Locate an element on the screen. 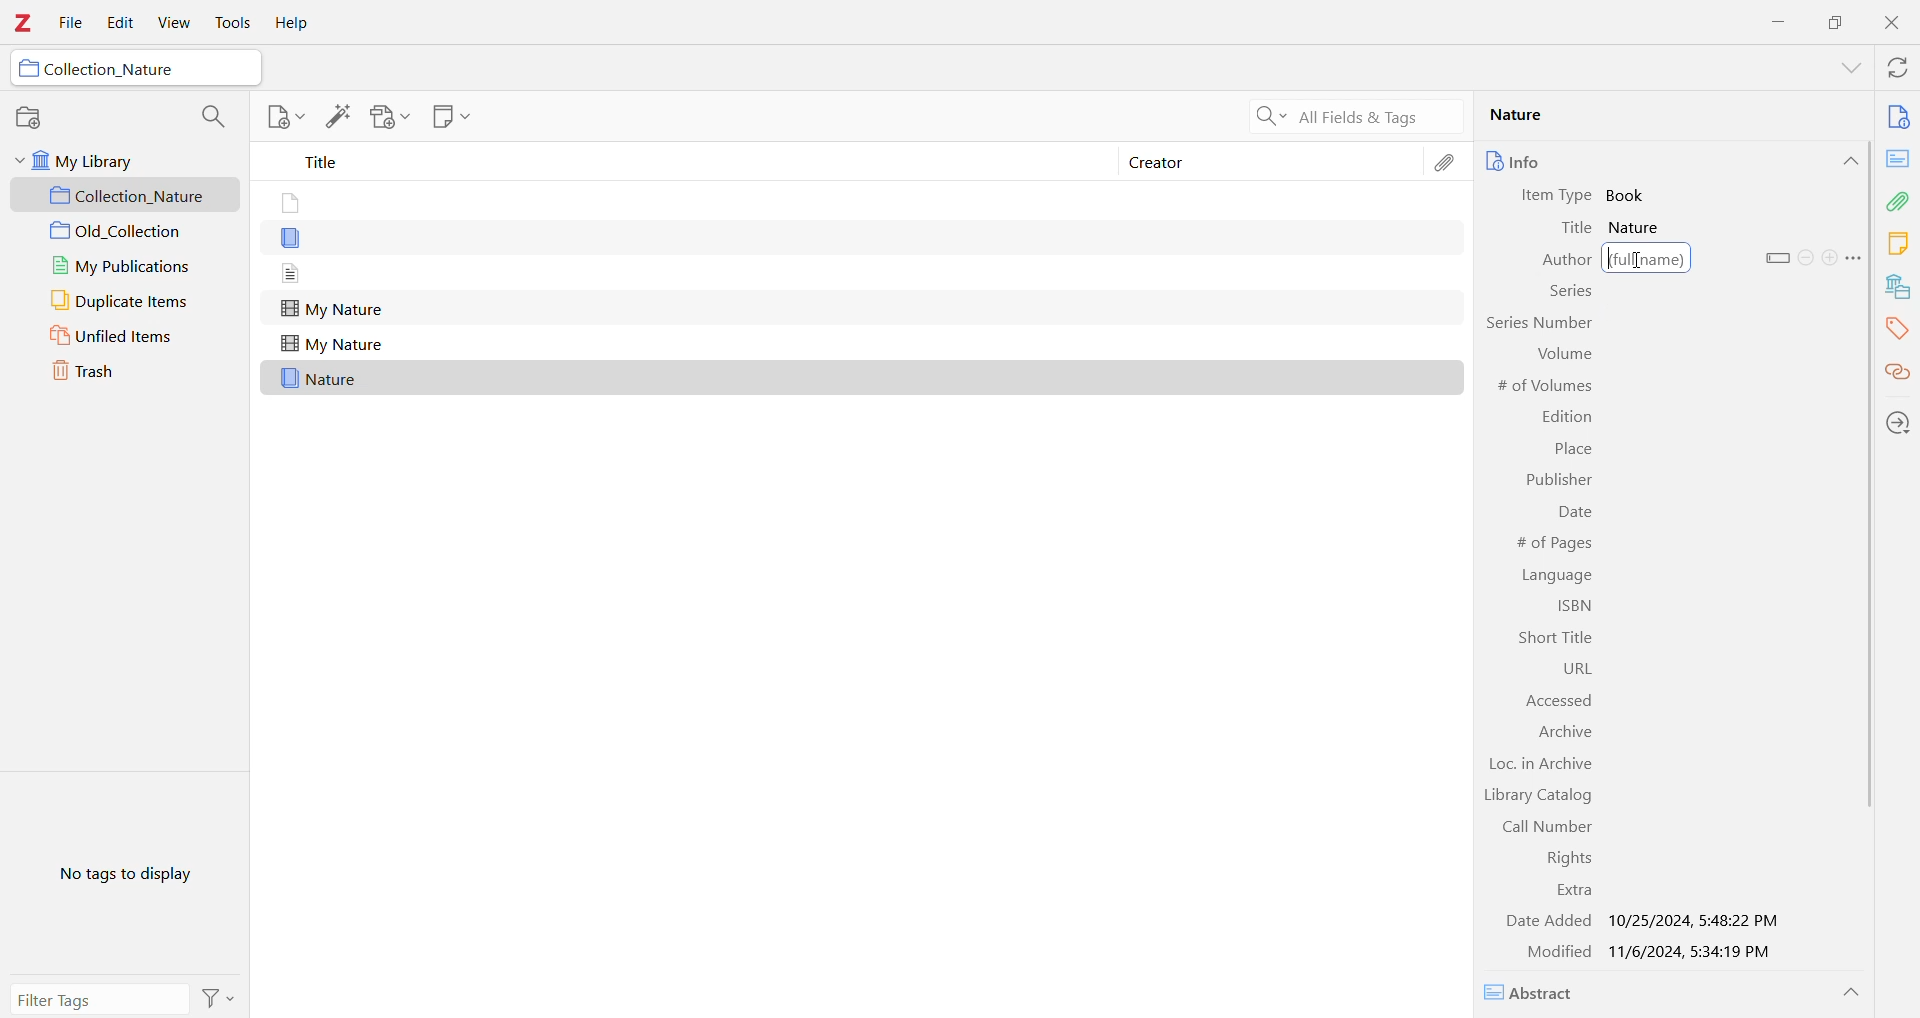  Search is located at coordinates (210, 117).